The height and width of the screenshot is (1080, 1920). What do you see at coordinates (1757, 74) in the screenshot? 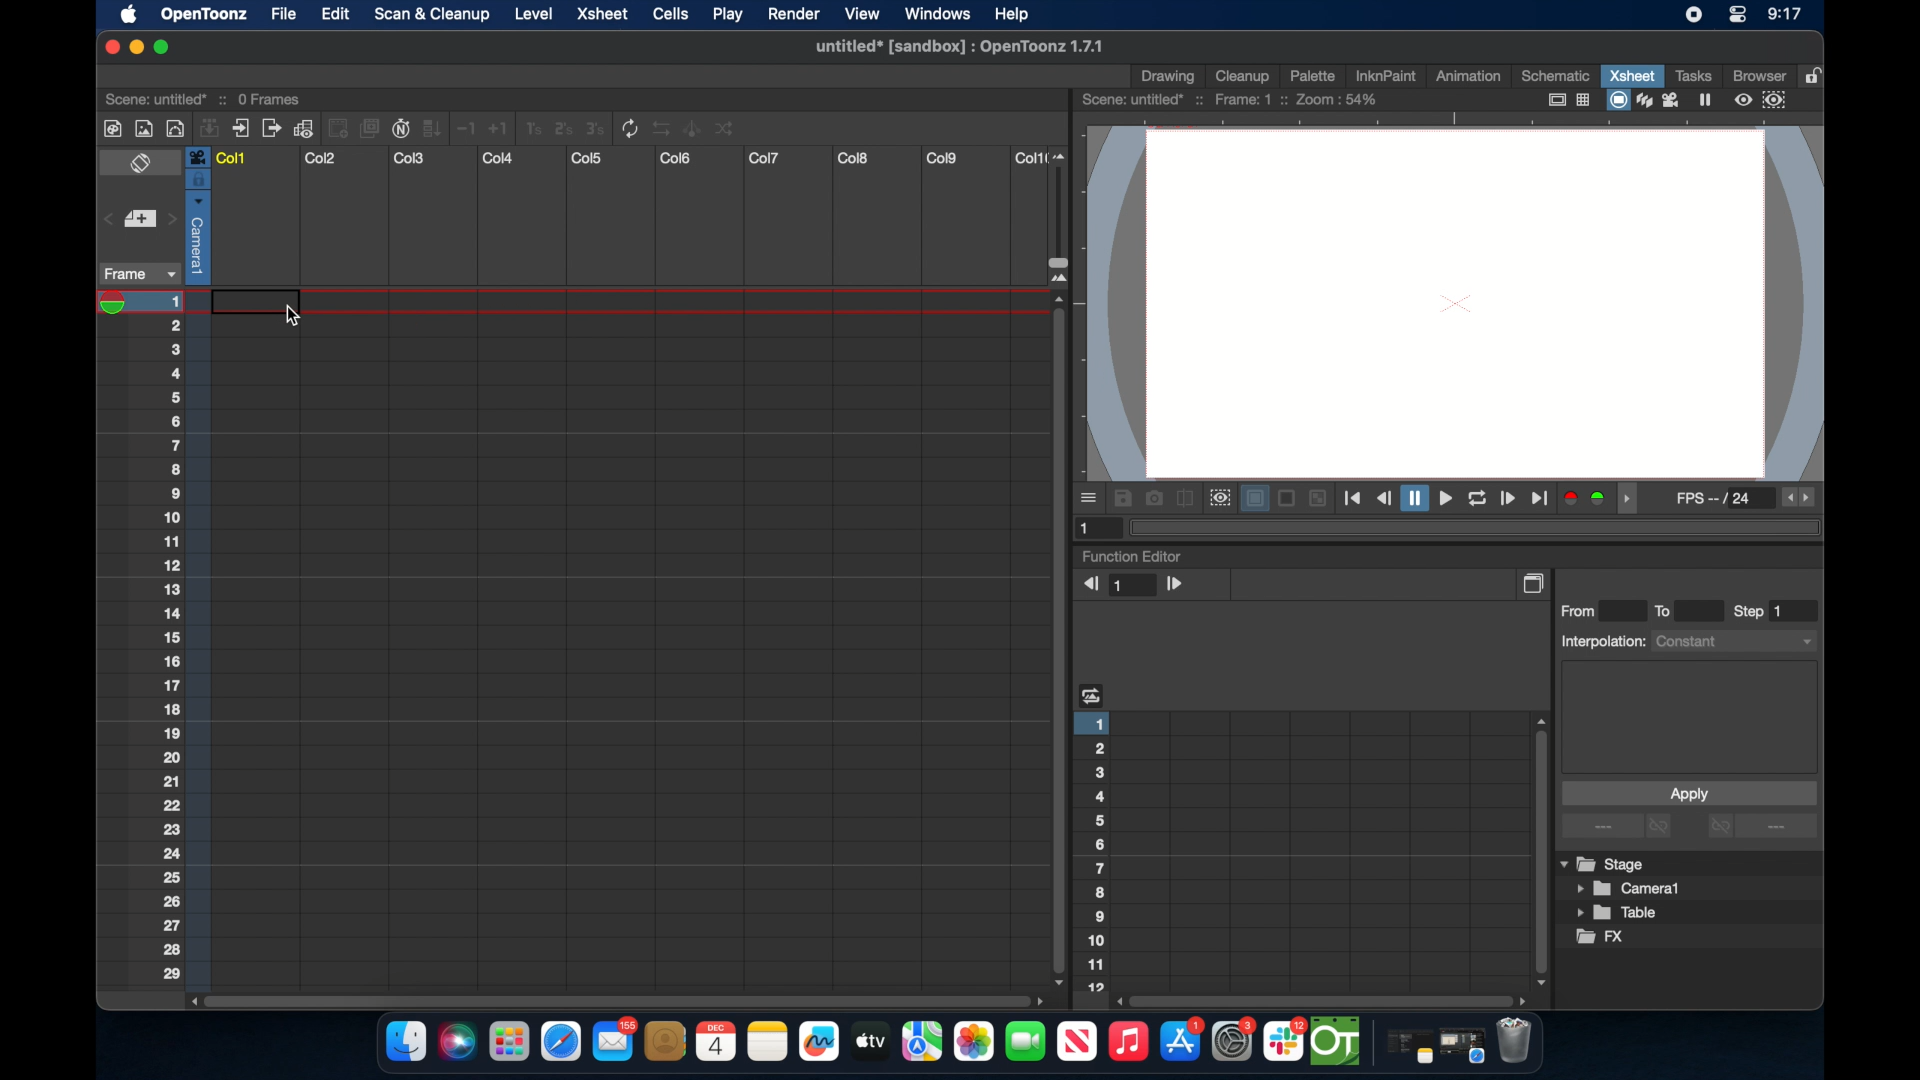
I see `browser` at bounding box center [1757, 74].